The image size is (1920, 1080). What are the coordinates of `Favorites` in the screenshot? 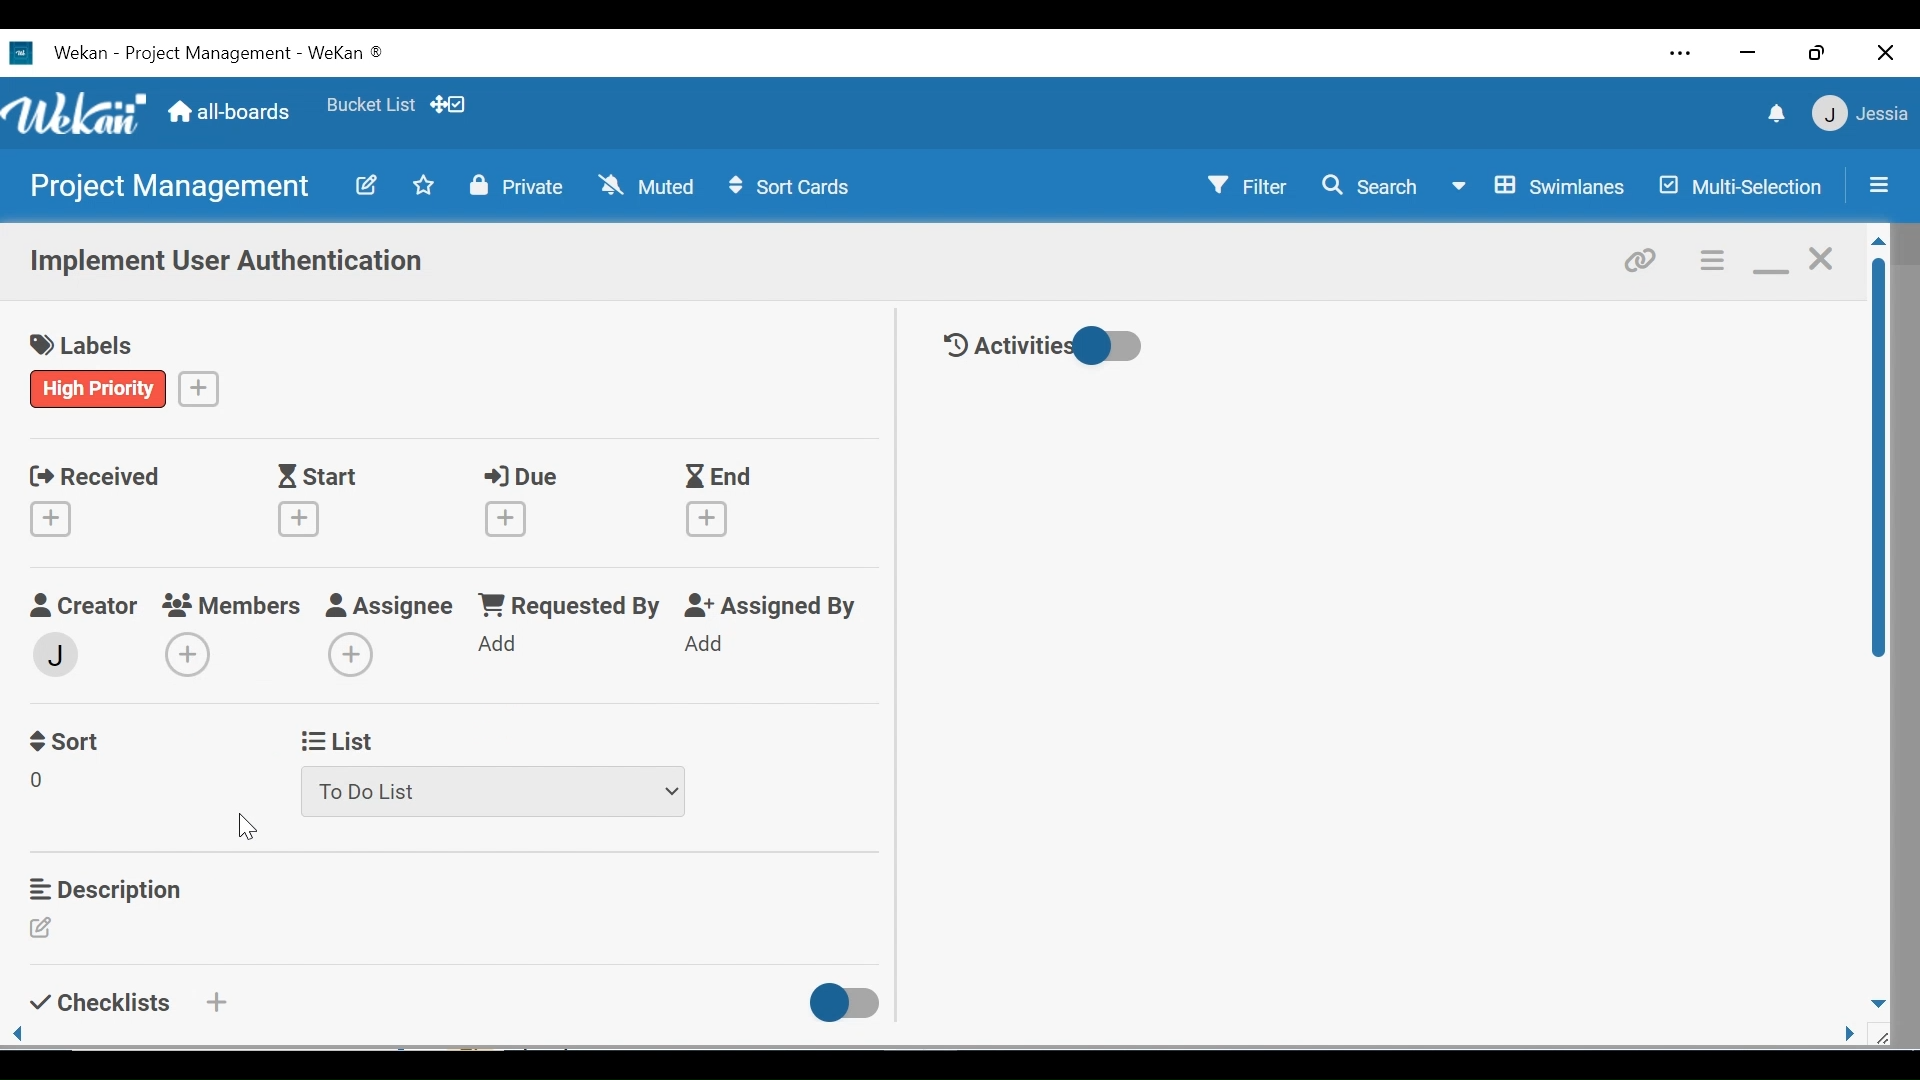 It's located at (369, 106).